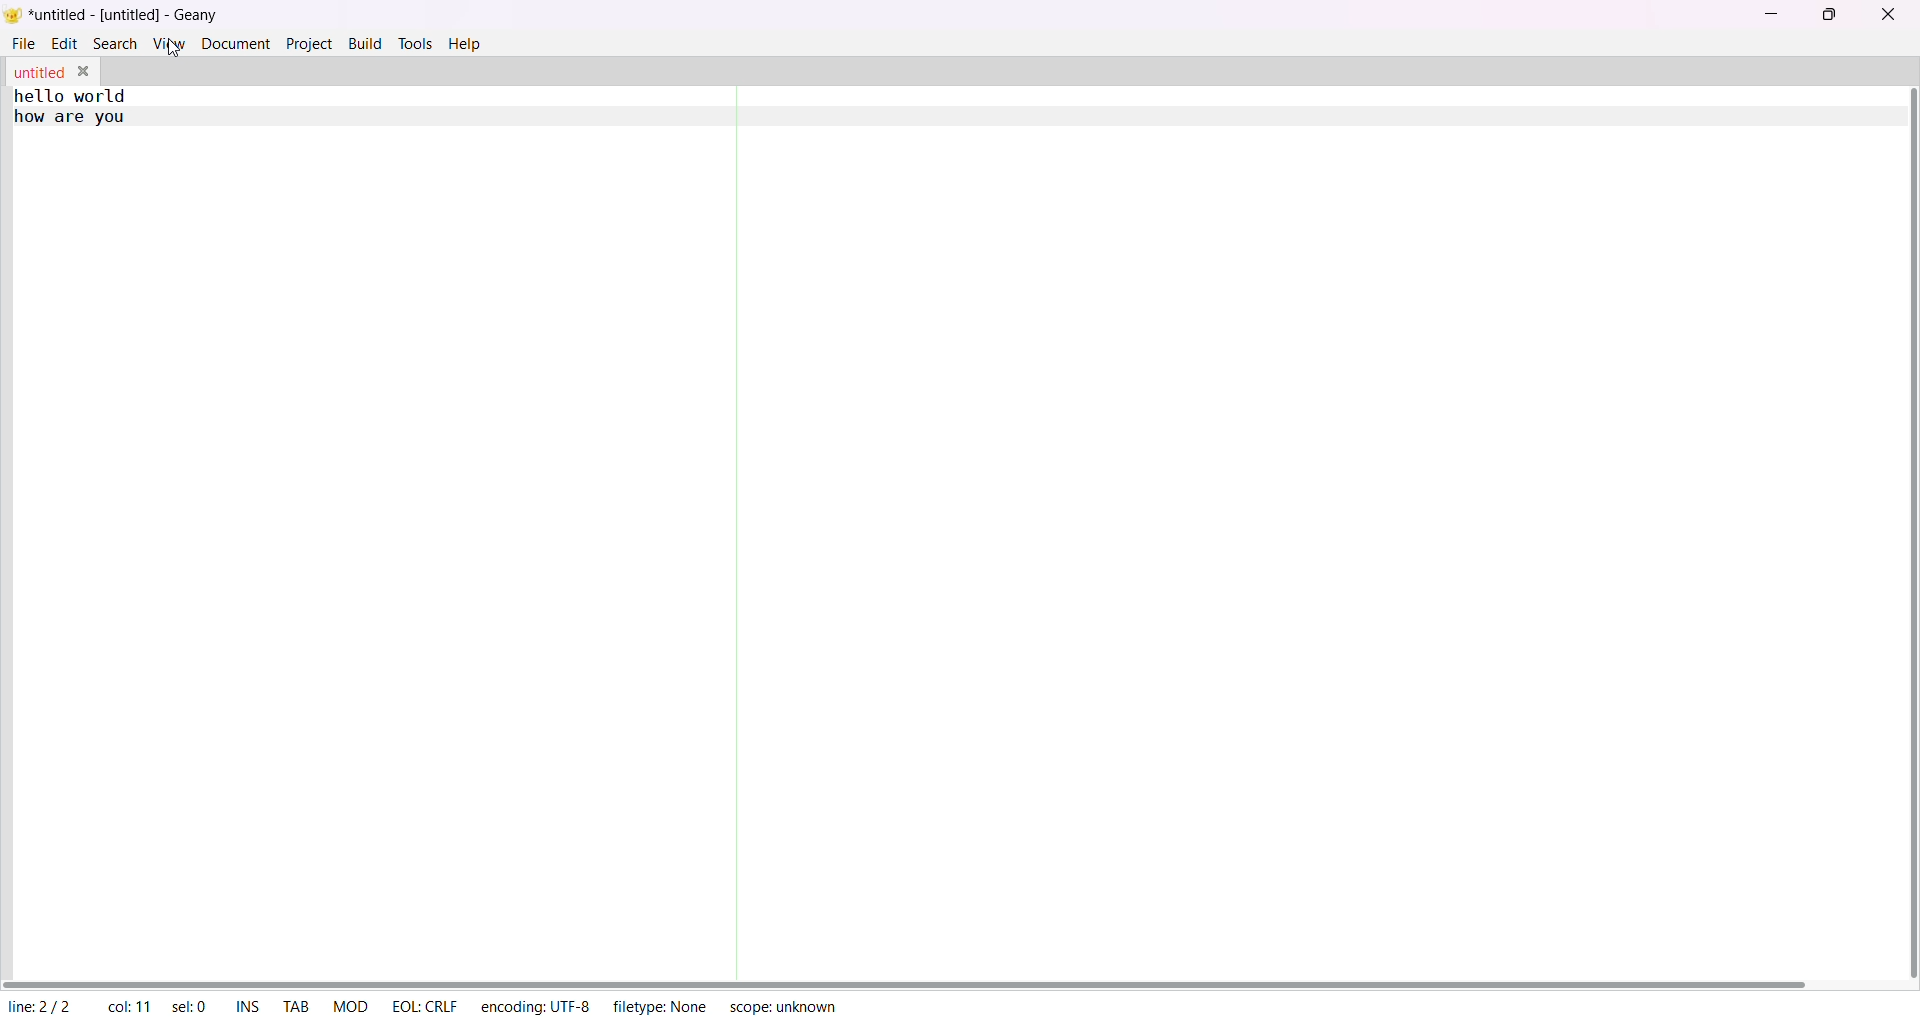 The image size is (1920, 1018). I want to click on text, so click(85, 109).